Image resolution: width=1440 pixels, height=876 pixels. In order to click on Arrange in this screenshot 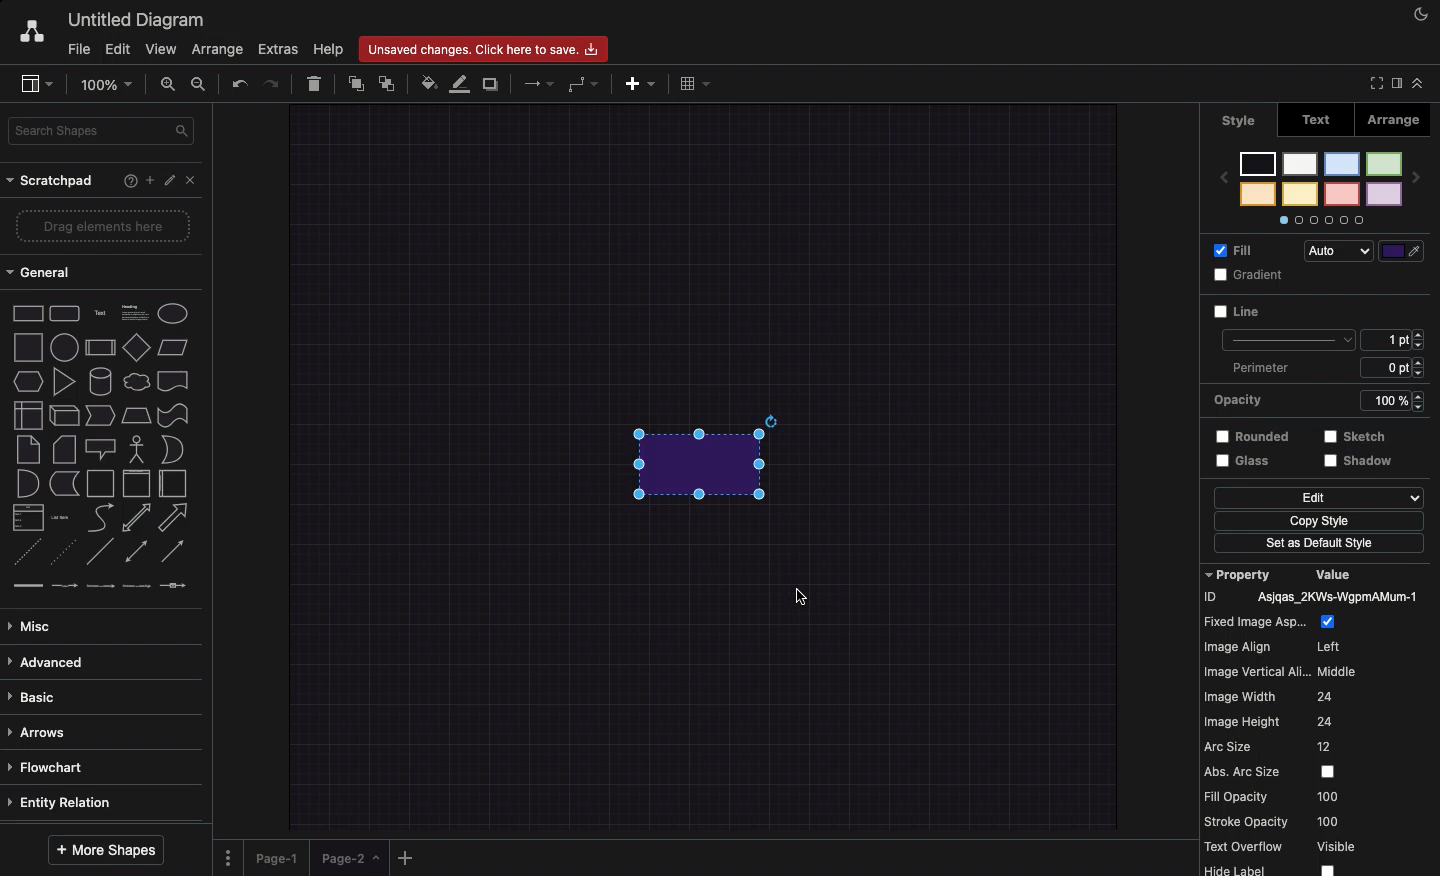, I will do `click(1403, 118)`.